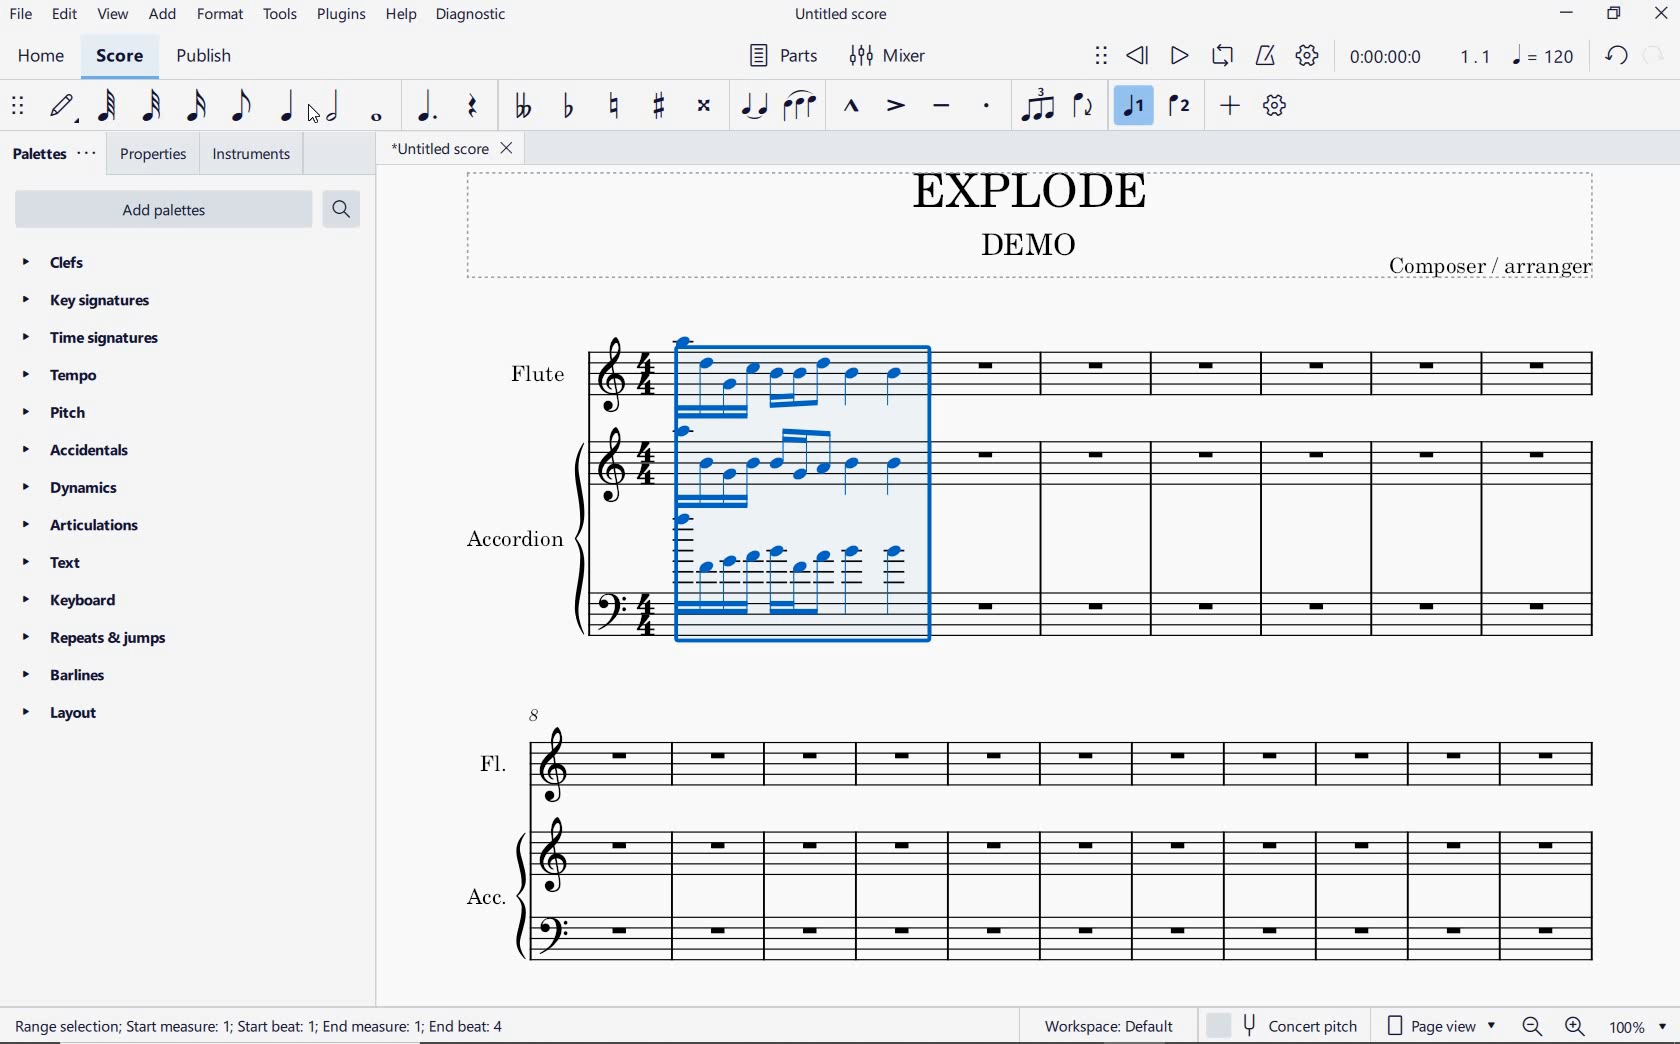 This screenshot has width=1680, height=1044. Describe the element at coordinates (73, 486) in the screenshot. I see `dynamics` at that location.